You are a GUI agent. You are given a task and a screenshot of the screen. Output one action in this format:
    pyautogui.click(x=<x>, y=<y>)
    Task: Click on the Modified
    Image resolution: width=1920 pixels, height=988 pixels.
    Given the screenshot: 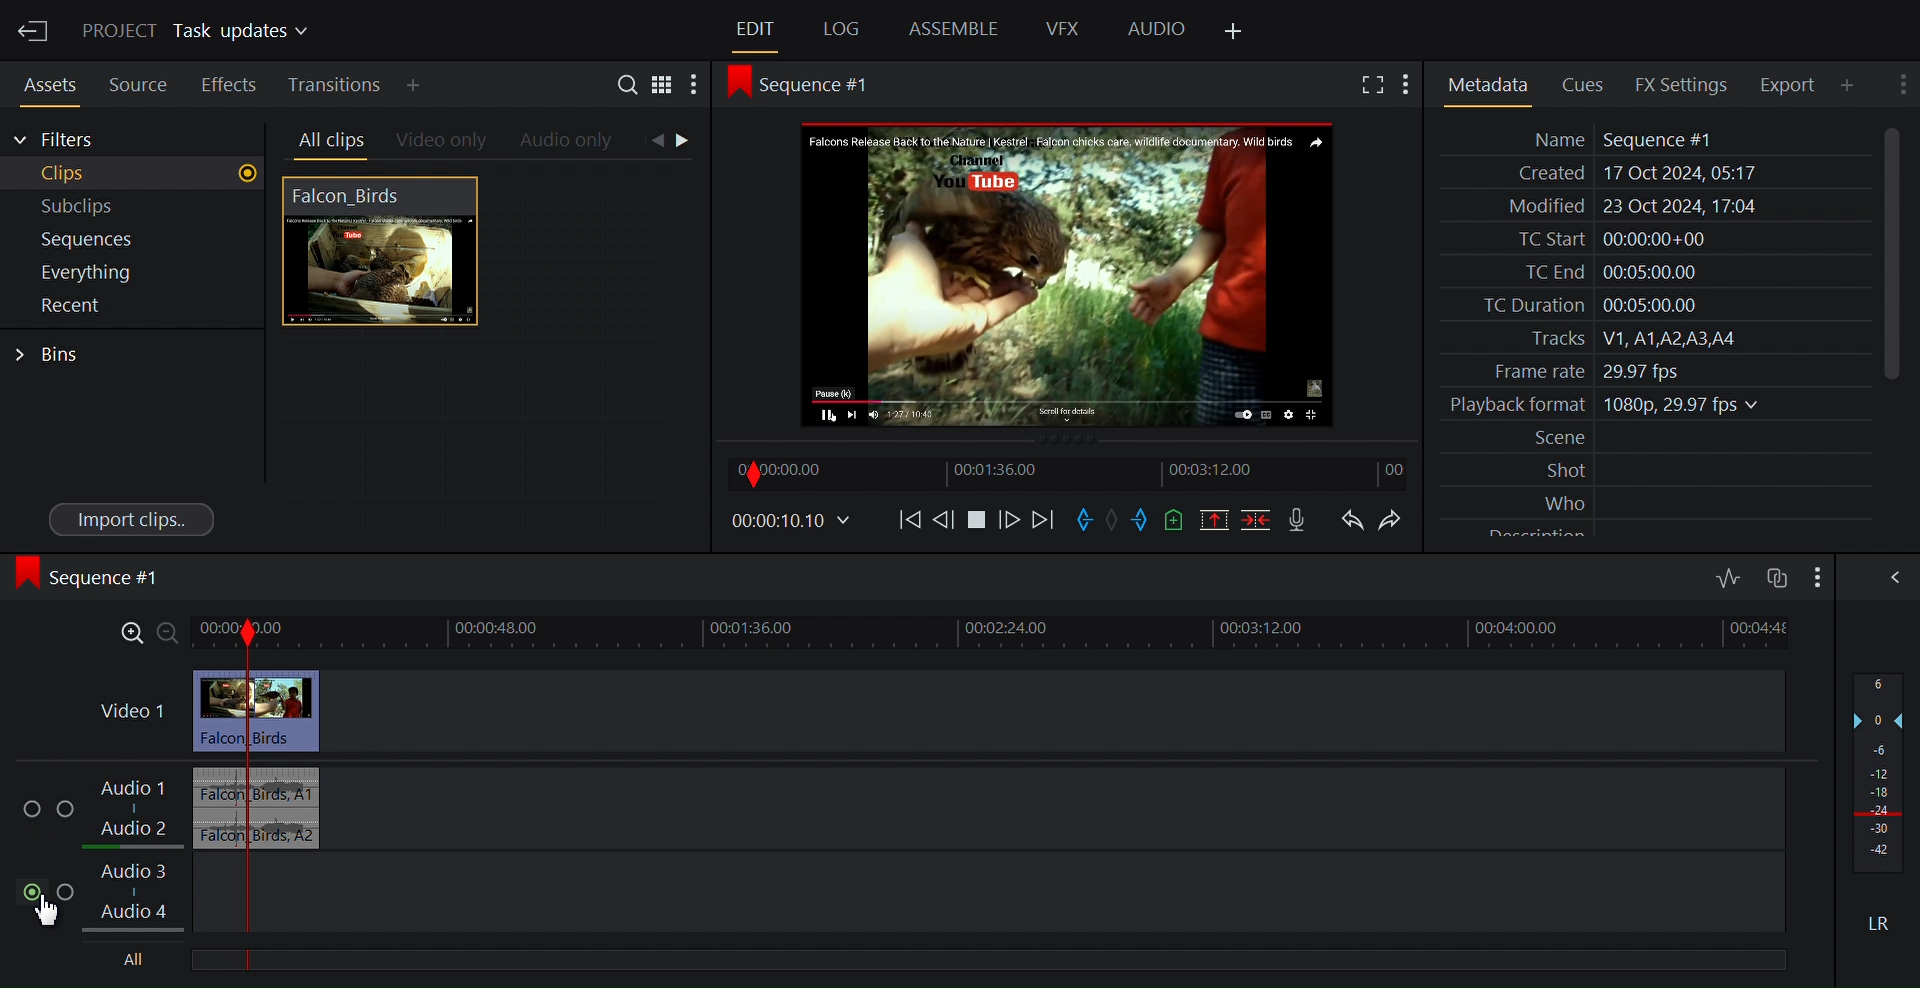 What is the action you would take?
    pyautogui.click(x=1651, y=208)
    